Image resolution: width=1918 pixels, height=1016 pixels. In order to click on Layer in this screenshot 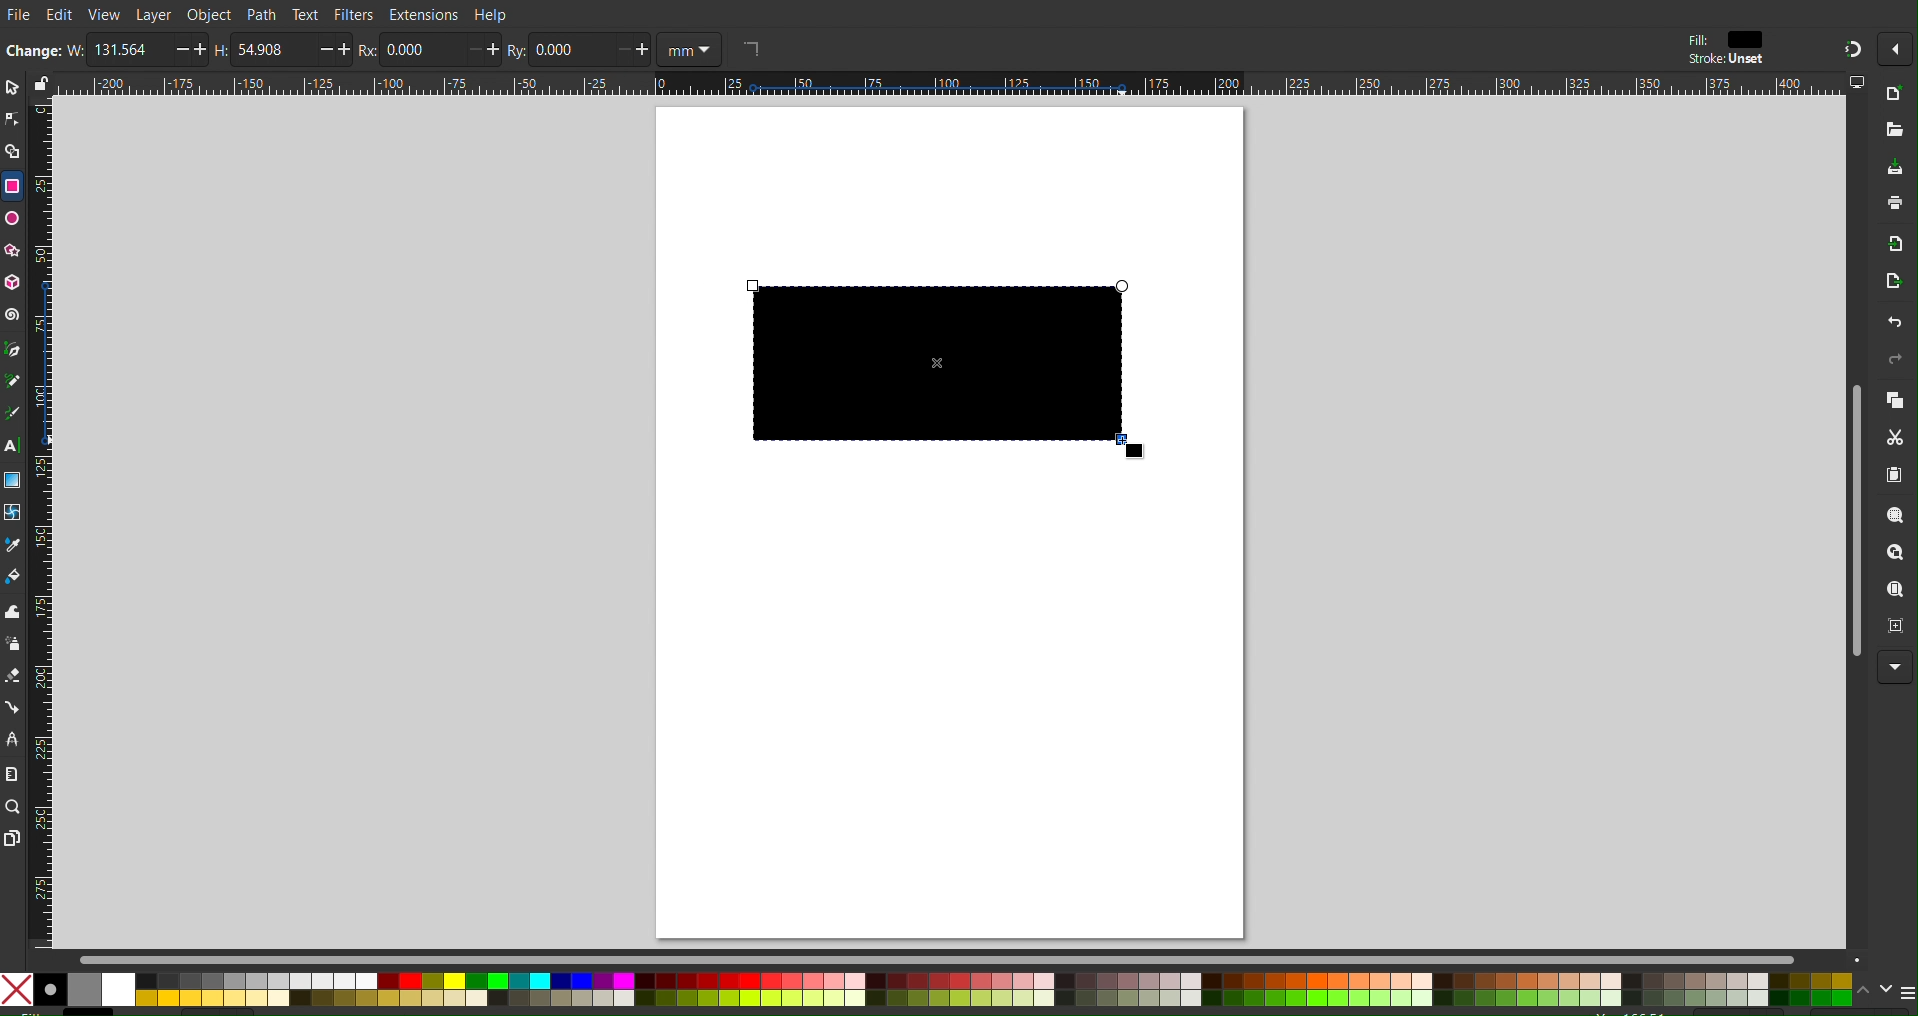, I will do `click(152, 13)`.